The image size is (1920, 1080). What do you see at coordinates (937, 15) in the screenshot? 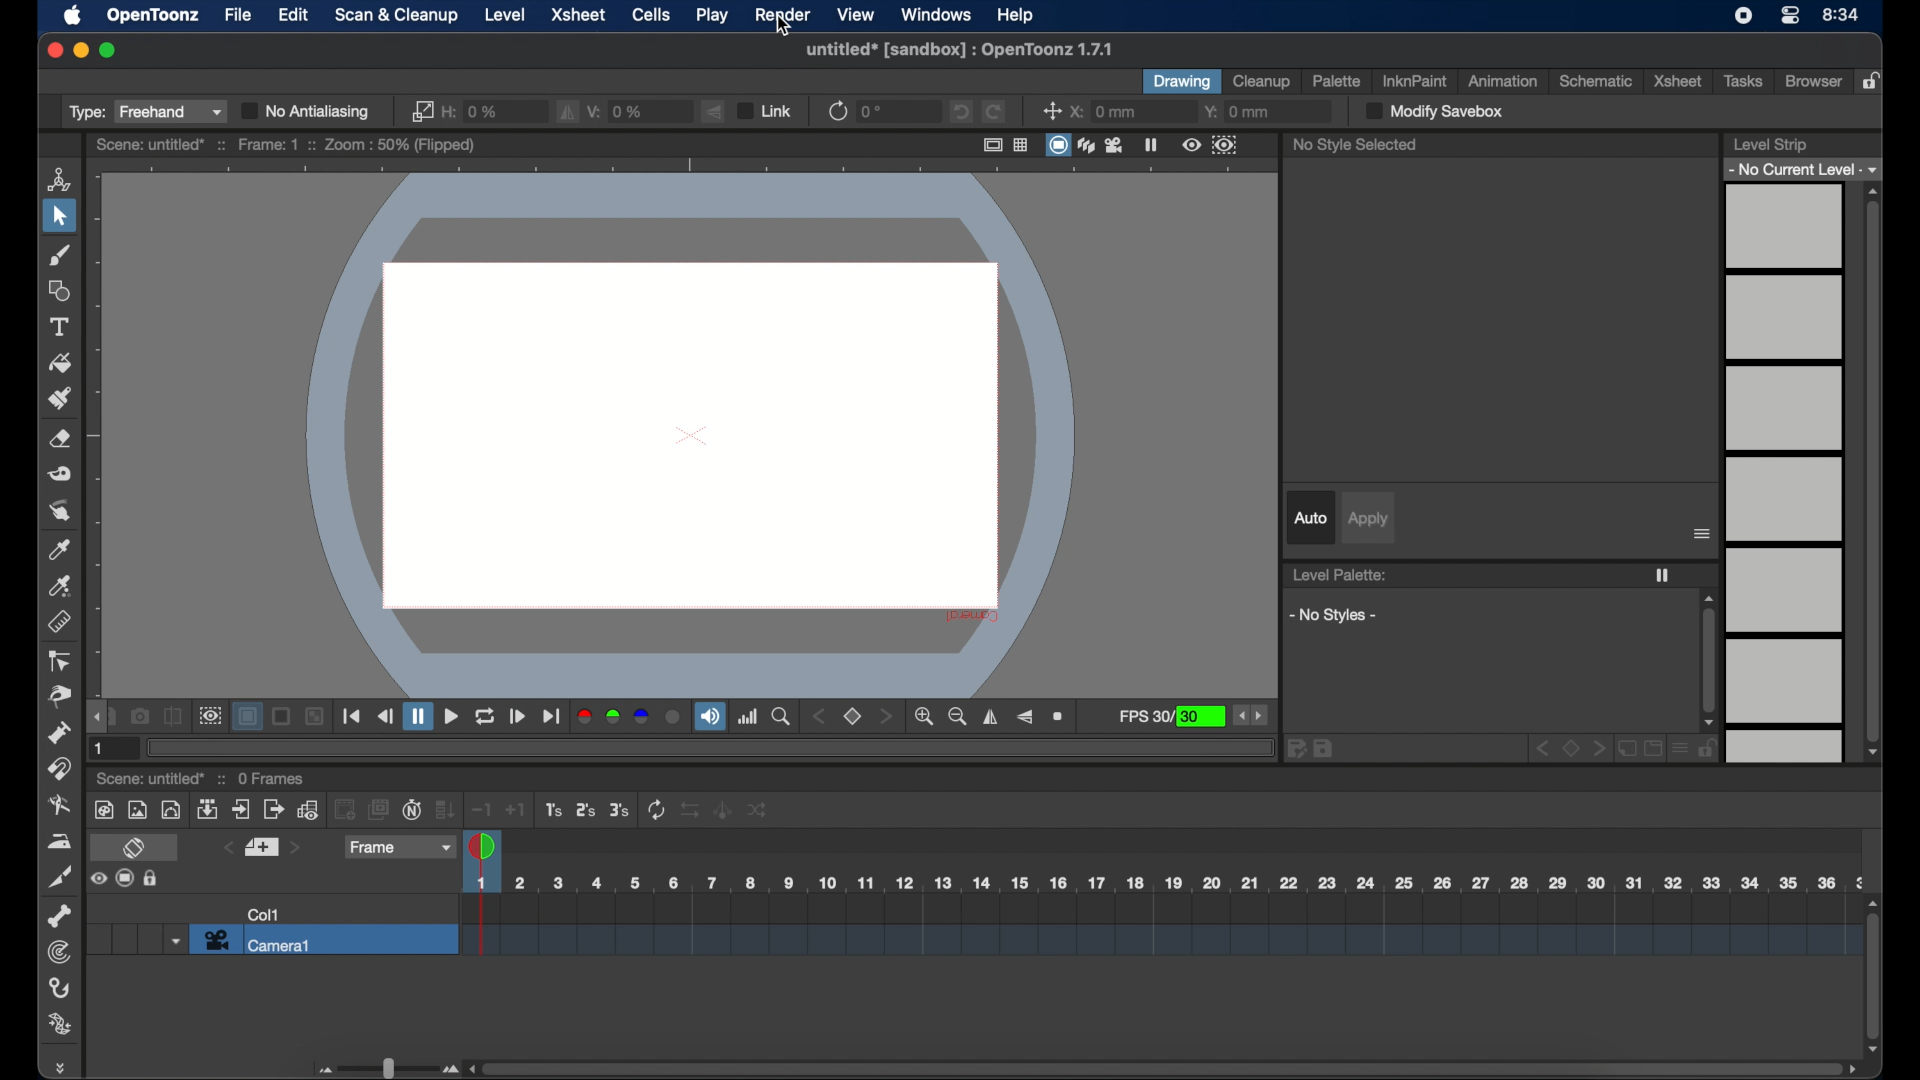
I see `windows` at bounding box center [937, 15].